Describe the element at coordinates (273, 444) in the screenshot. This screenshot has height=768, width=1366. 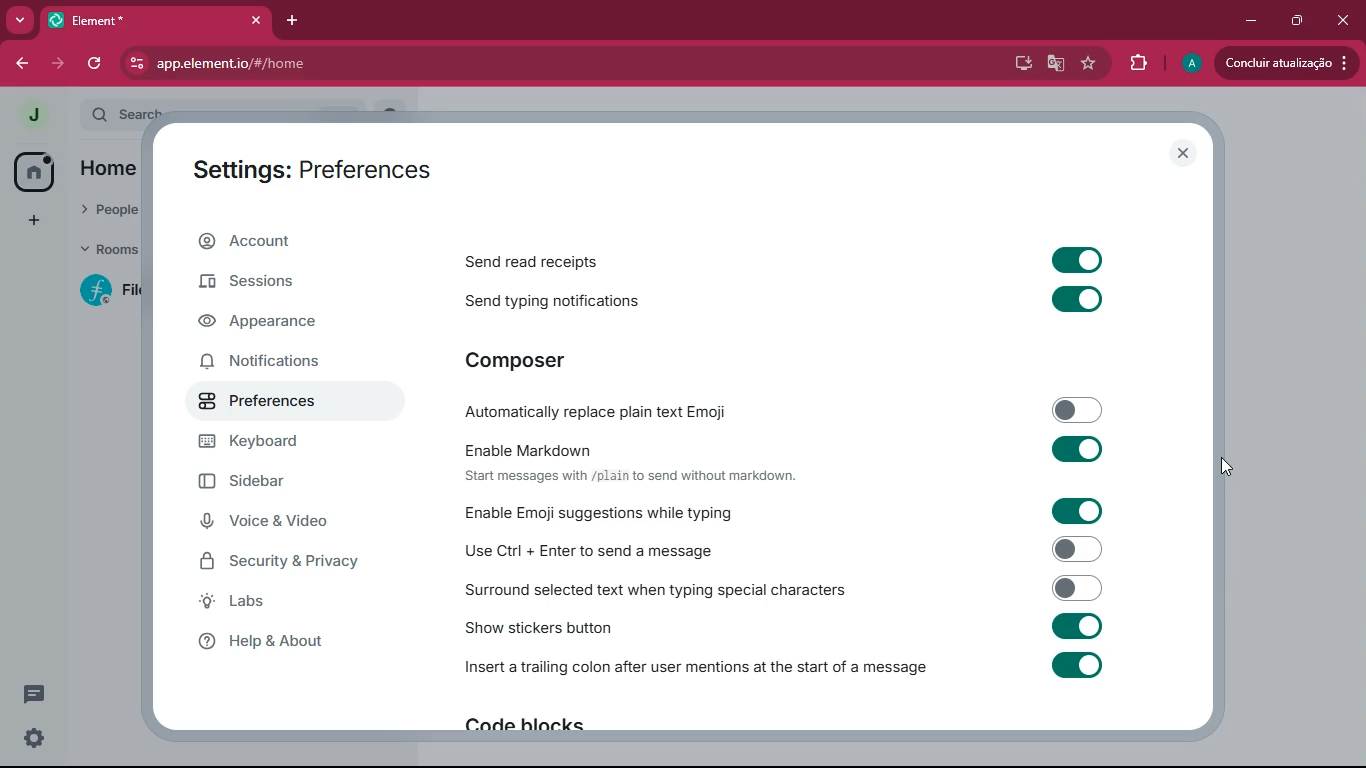
I see `keyboard` at that location.